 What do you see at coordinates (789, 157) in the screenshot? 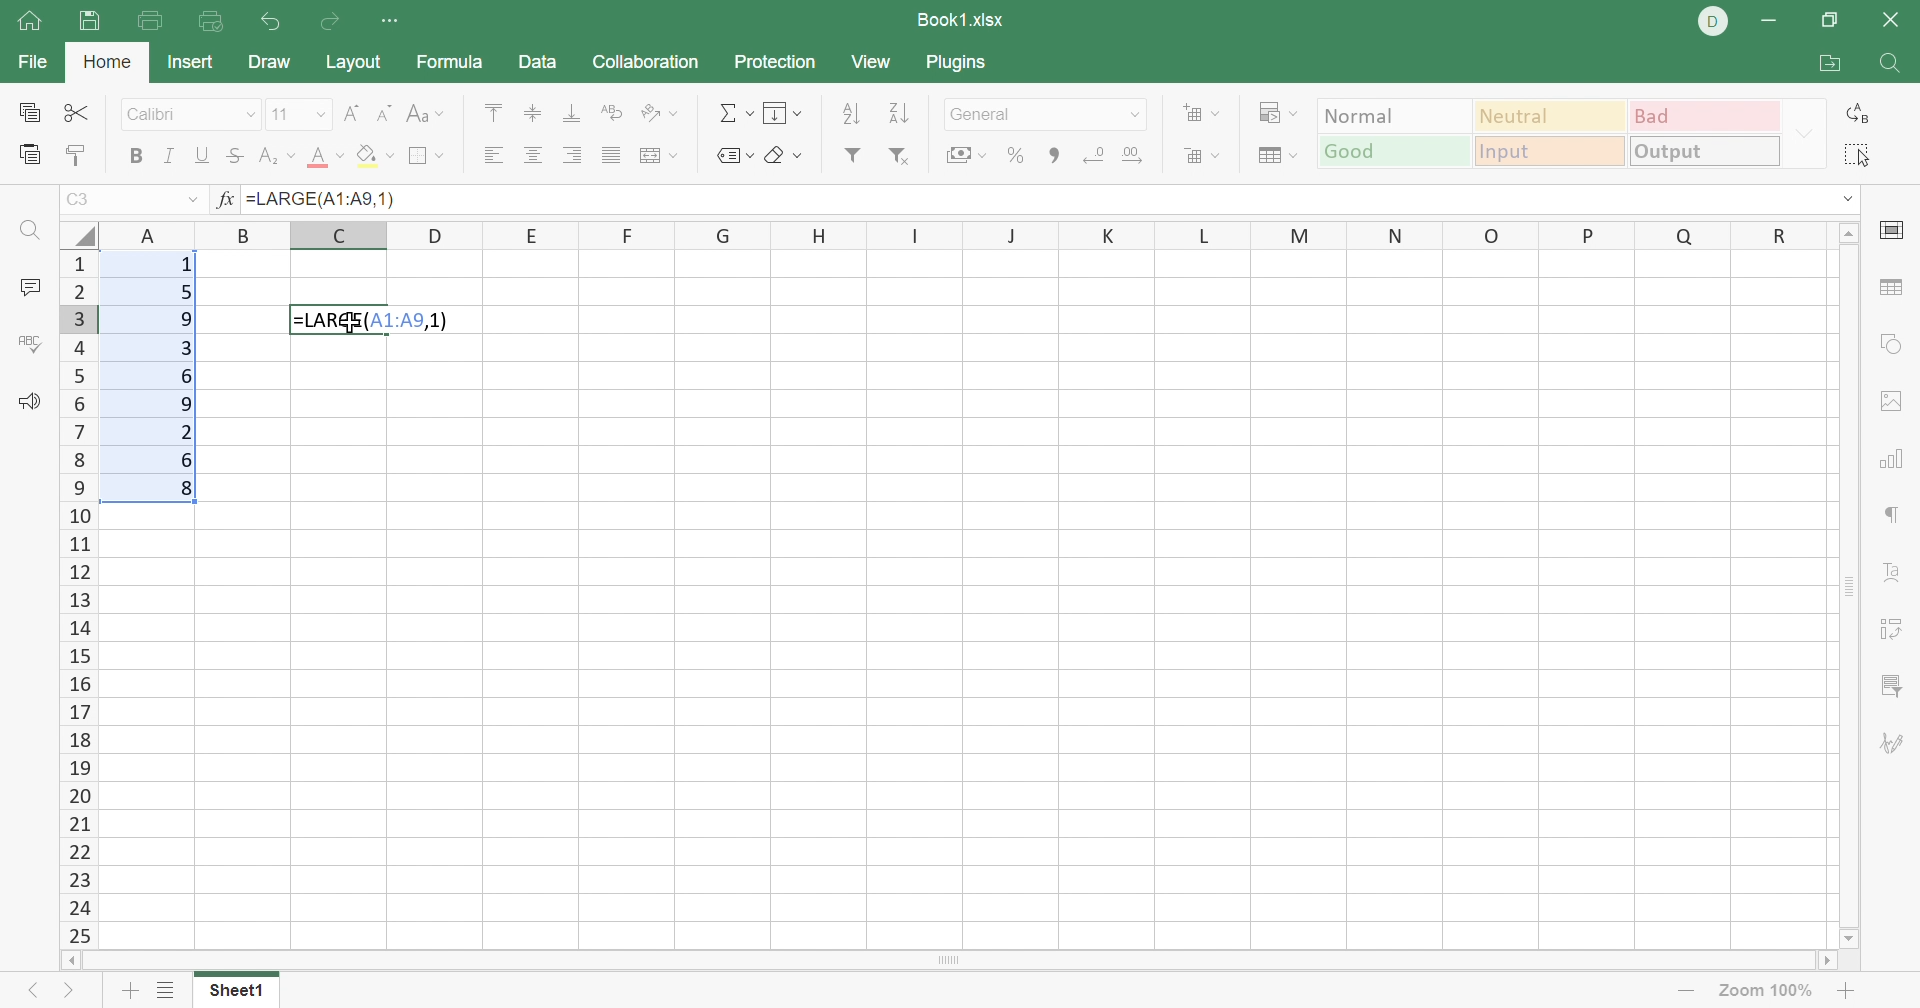
I see `Clear` at bounding box center [789, 157].